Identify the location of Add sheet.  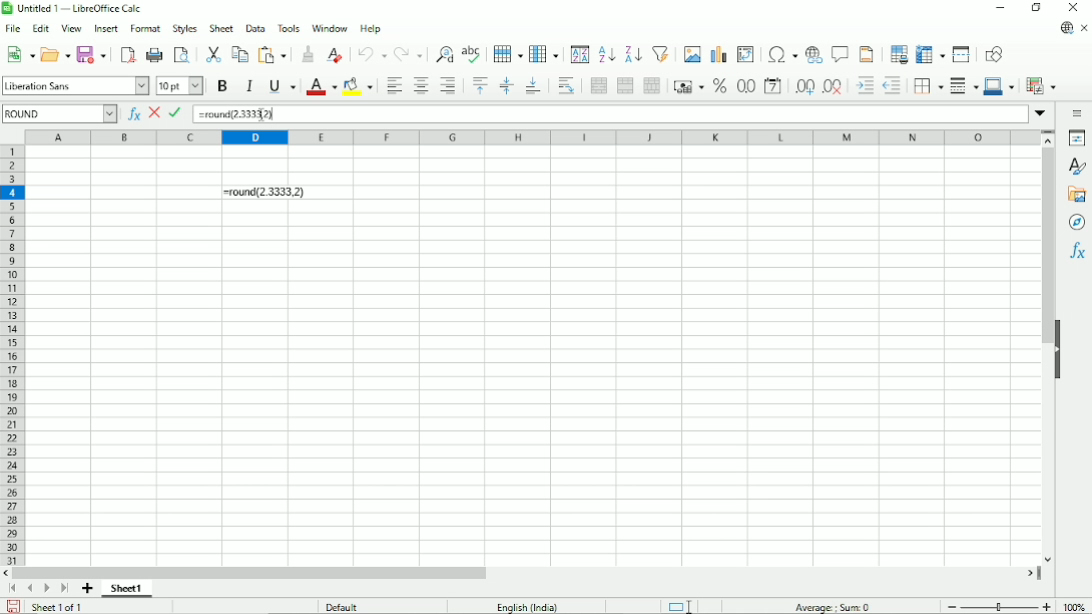
(88, 588).